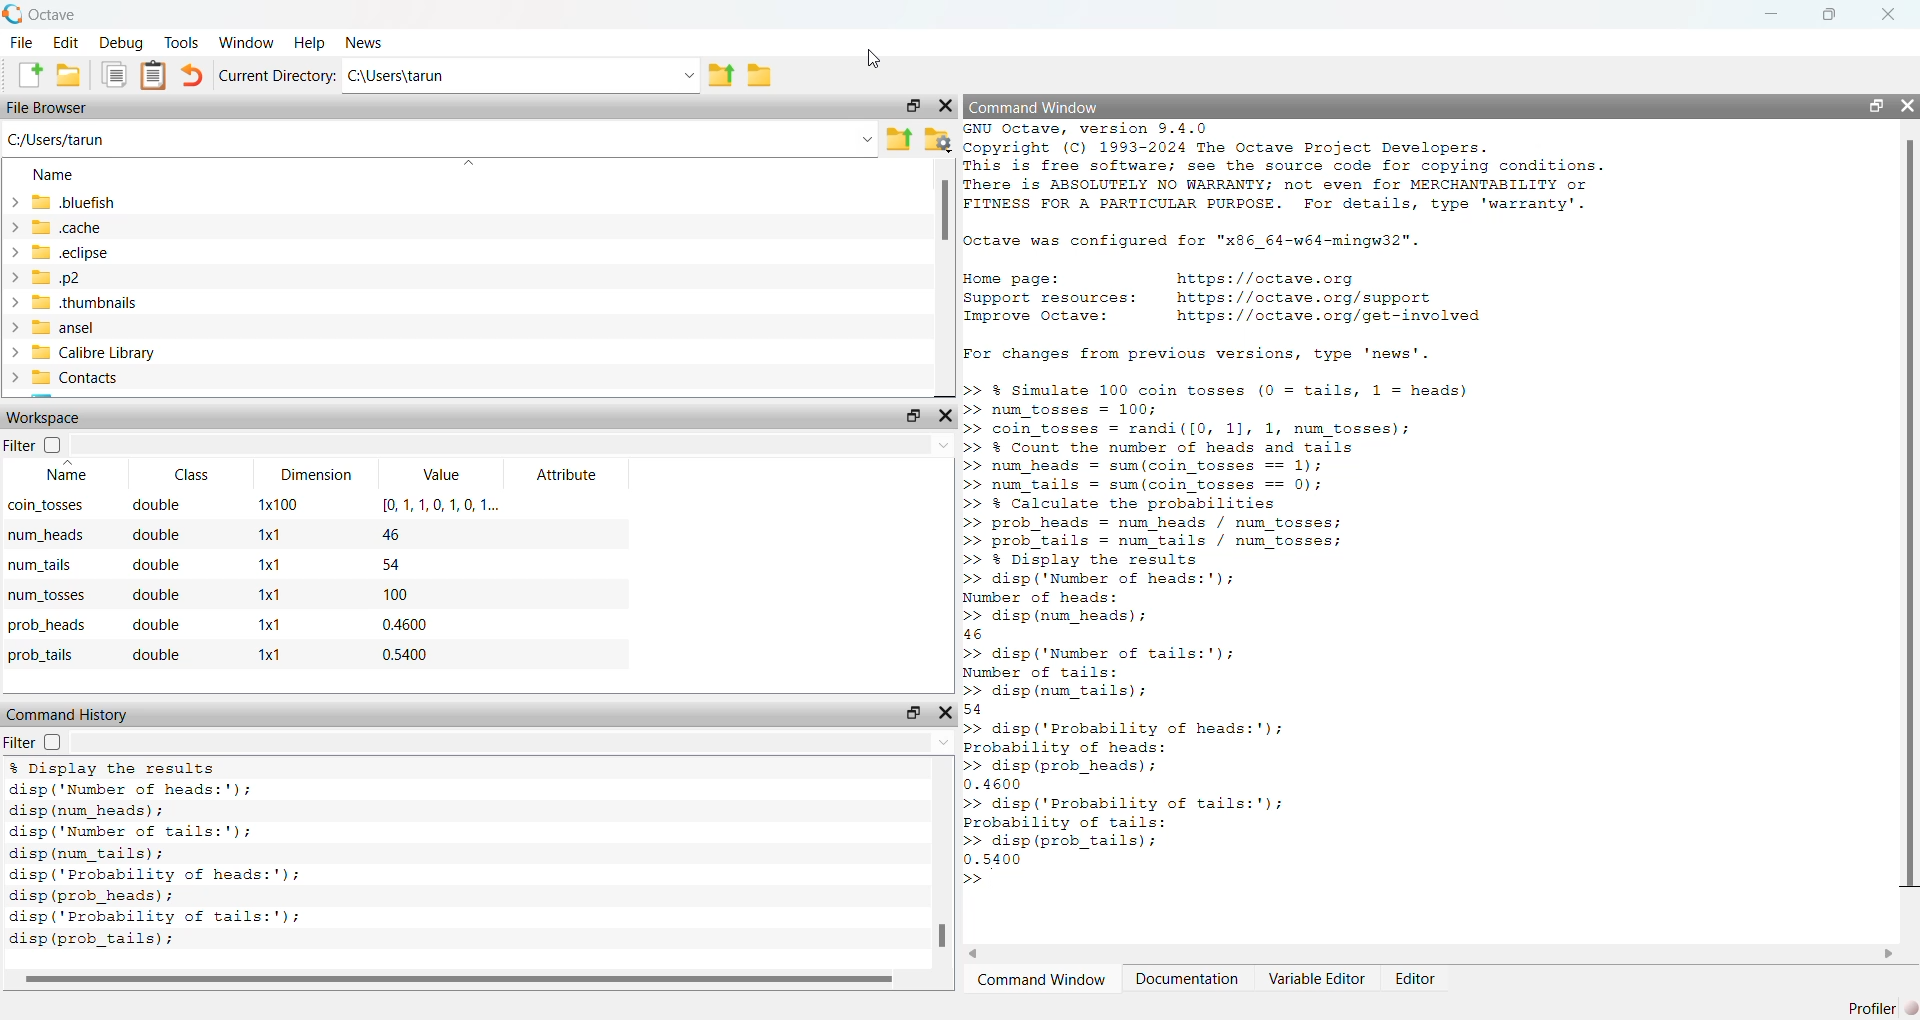  Describe the element at coordinates (41, 565) in the screenshot. I see `num_tails` at that location.